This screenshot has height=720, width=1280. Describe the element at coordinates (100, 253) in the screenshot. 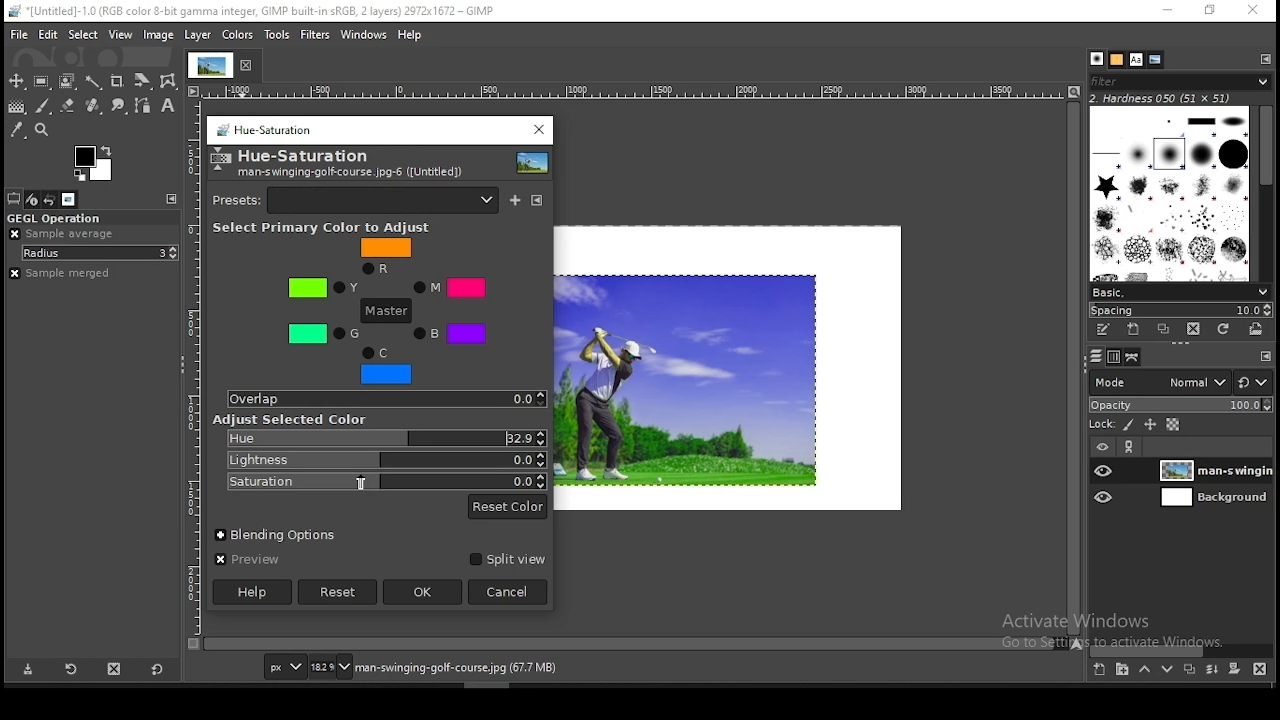

I see `radius` at that location.